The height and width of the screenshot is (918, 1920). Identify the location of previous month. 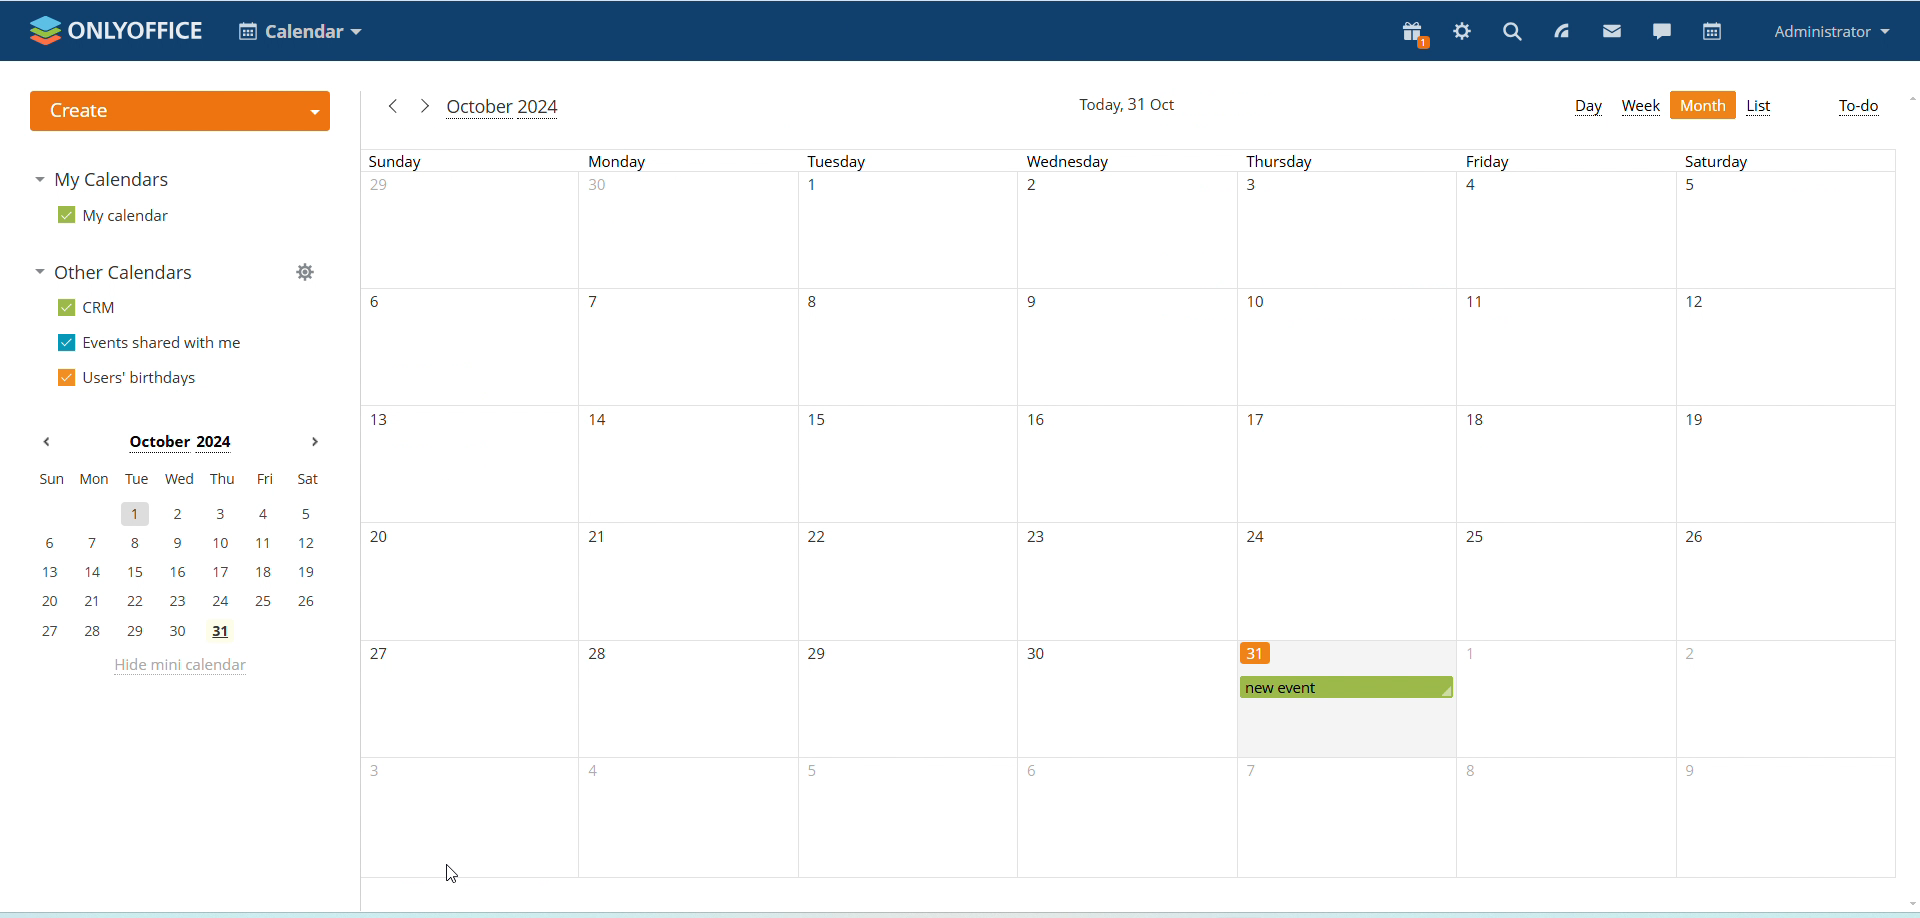
(47, 443).